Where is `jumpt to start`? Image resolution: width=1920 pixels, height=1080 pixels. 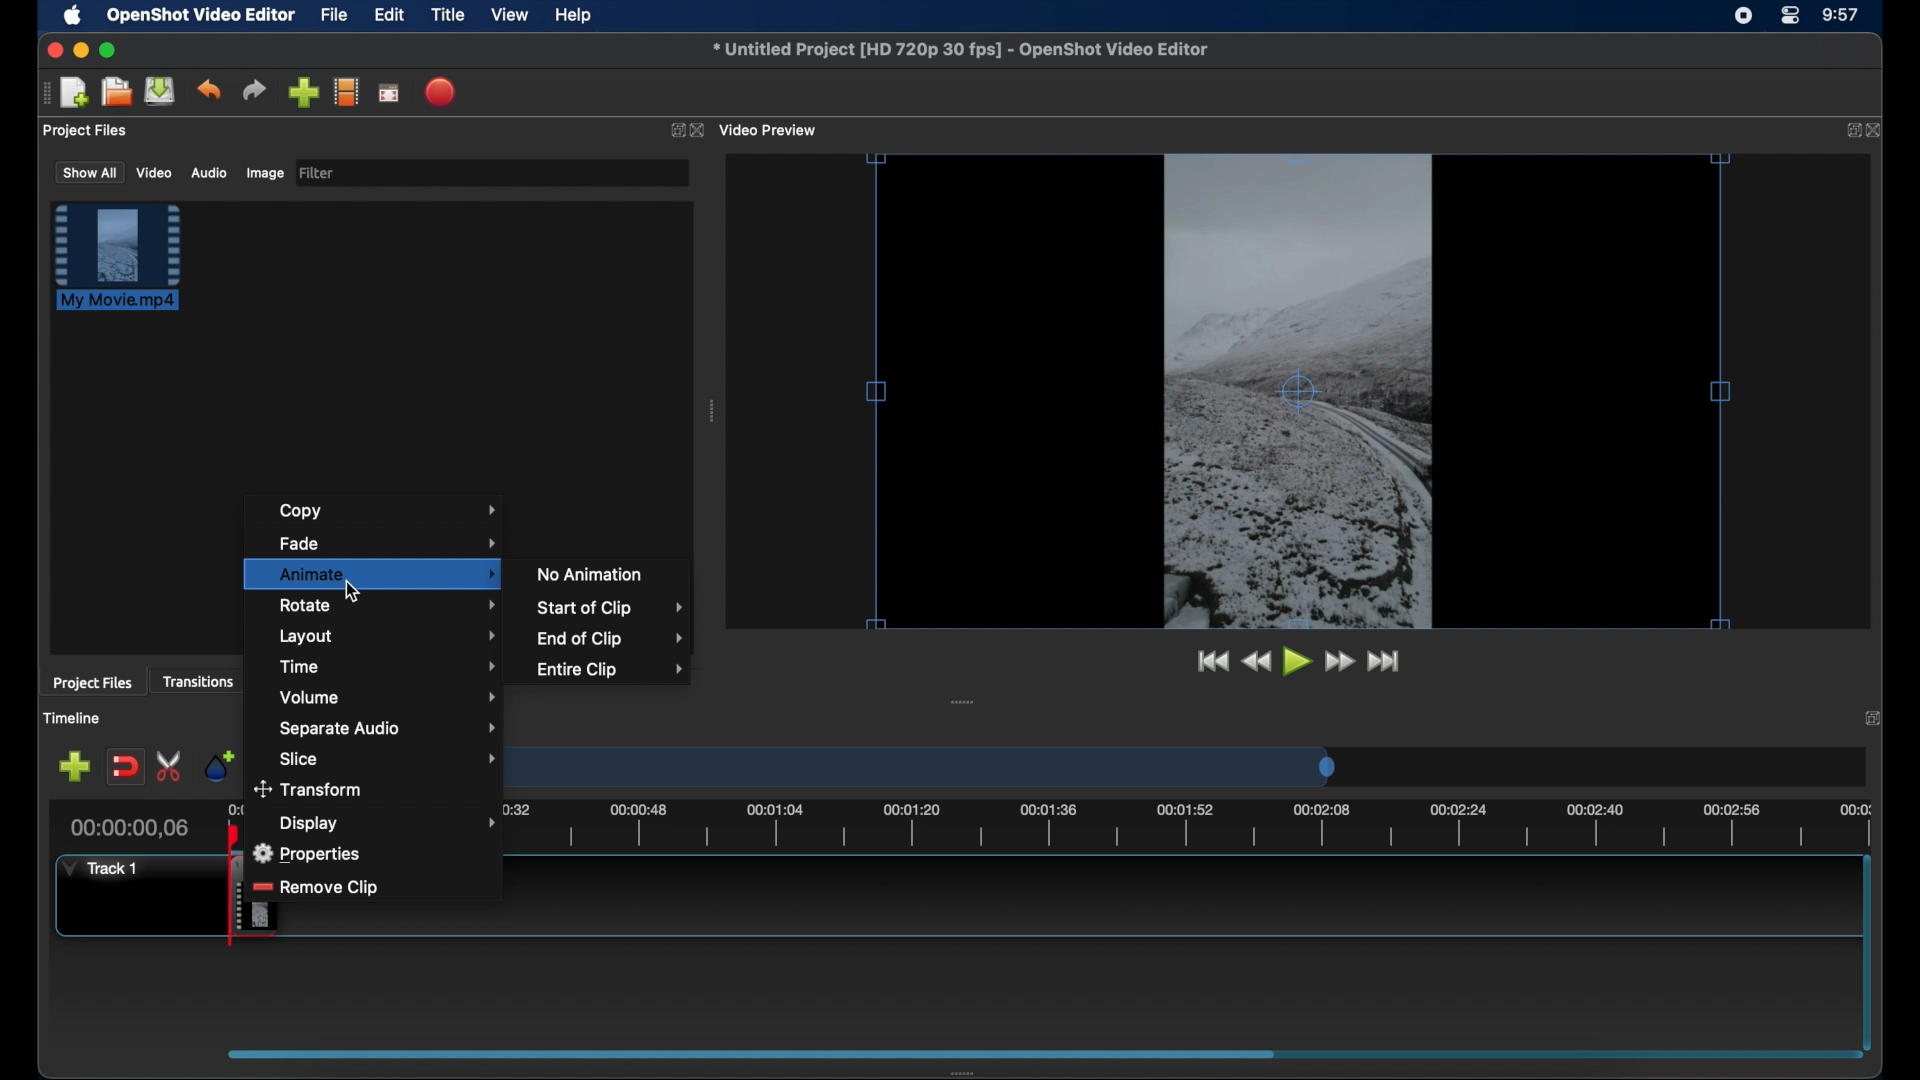
jumpt to start is located at coordinates (1211, 661).